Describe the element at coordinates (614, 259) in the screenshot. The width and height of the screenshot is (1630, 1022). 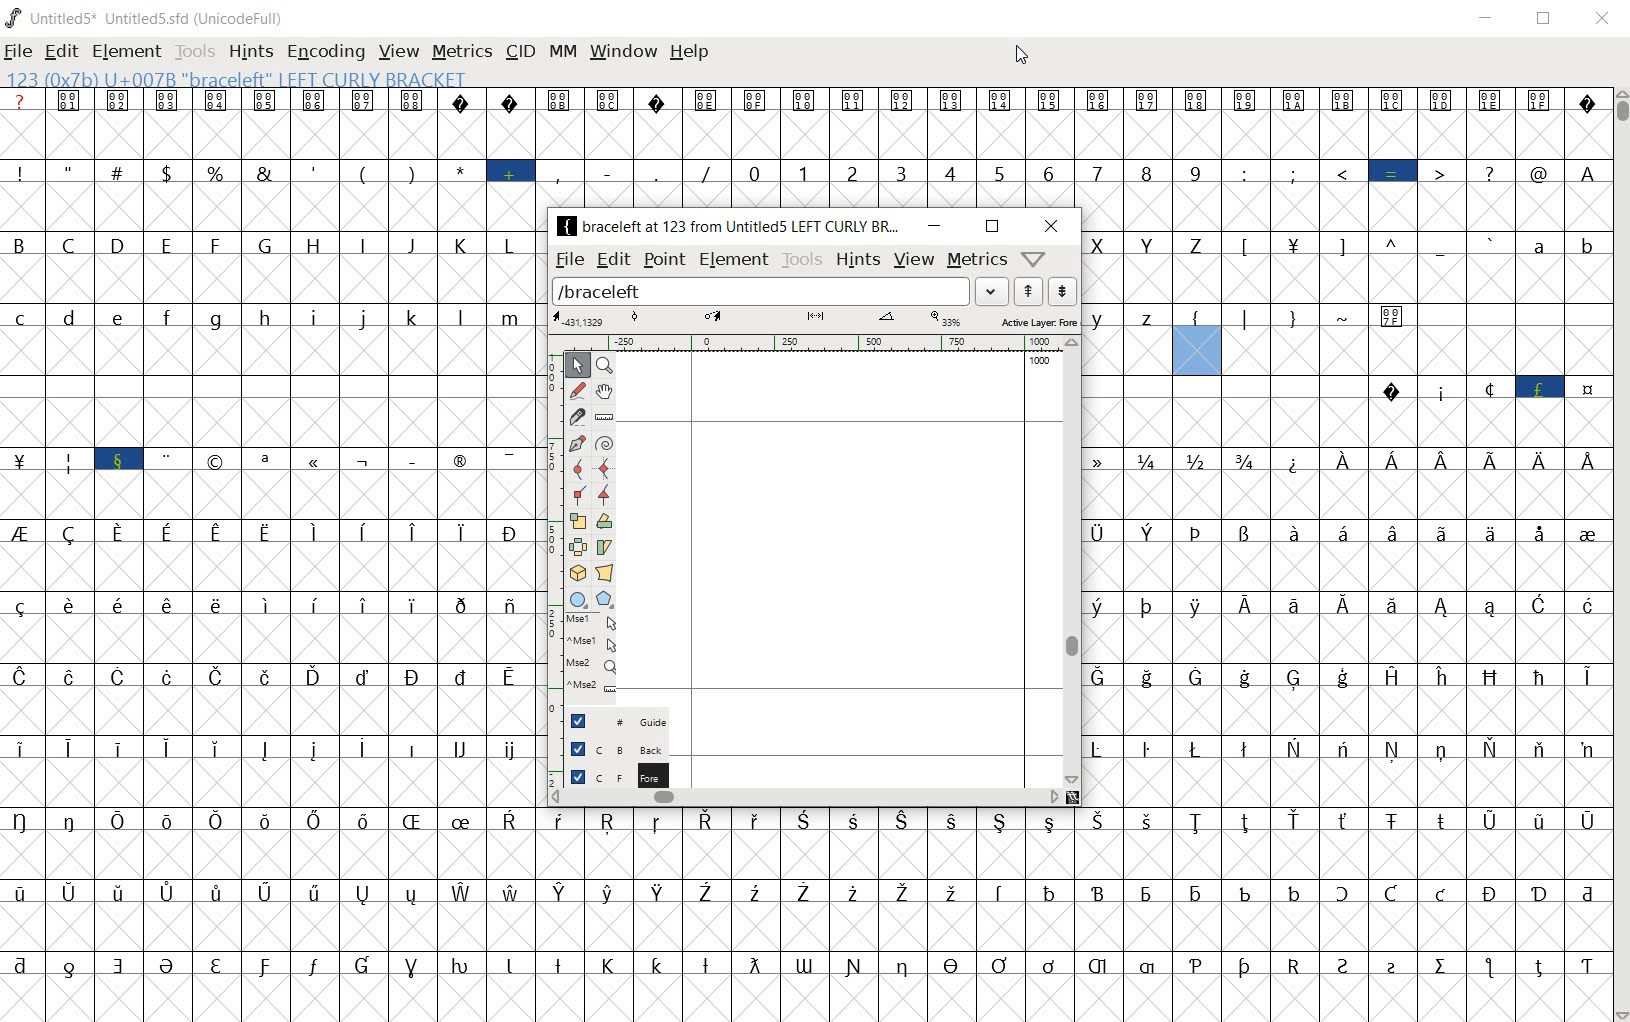
I see `edit` at that location.